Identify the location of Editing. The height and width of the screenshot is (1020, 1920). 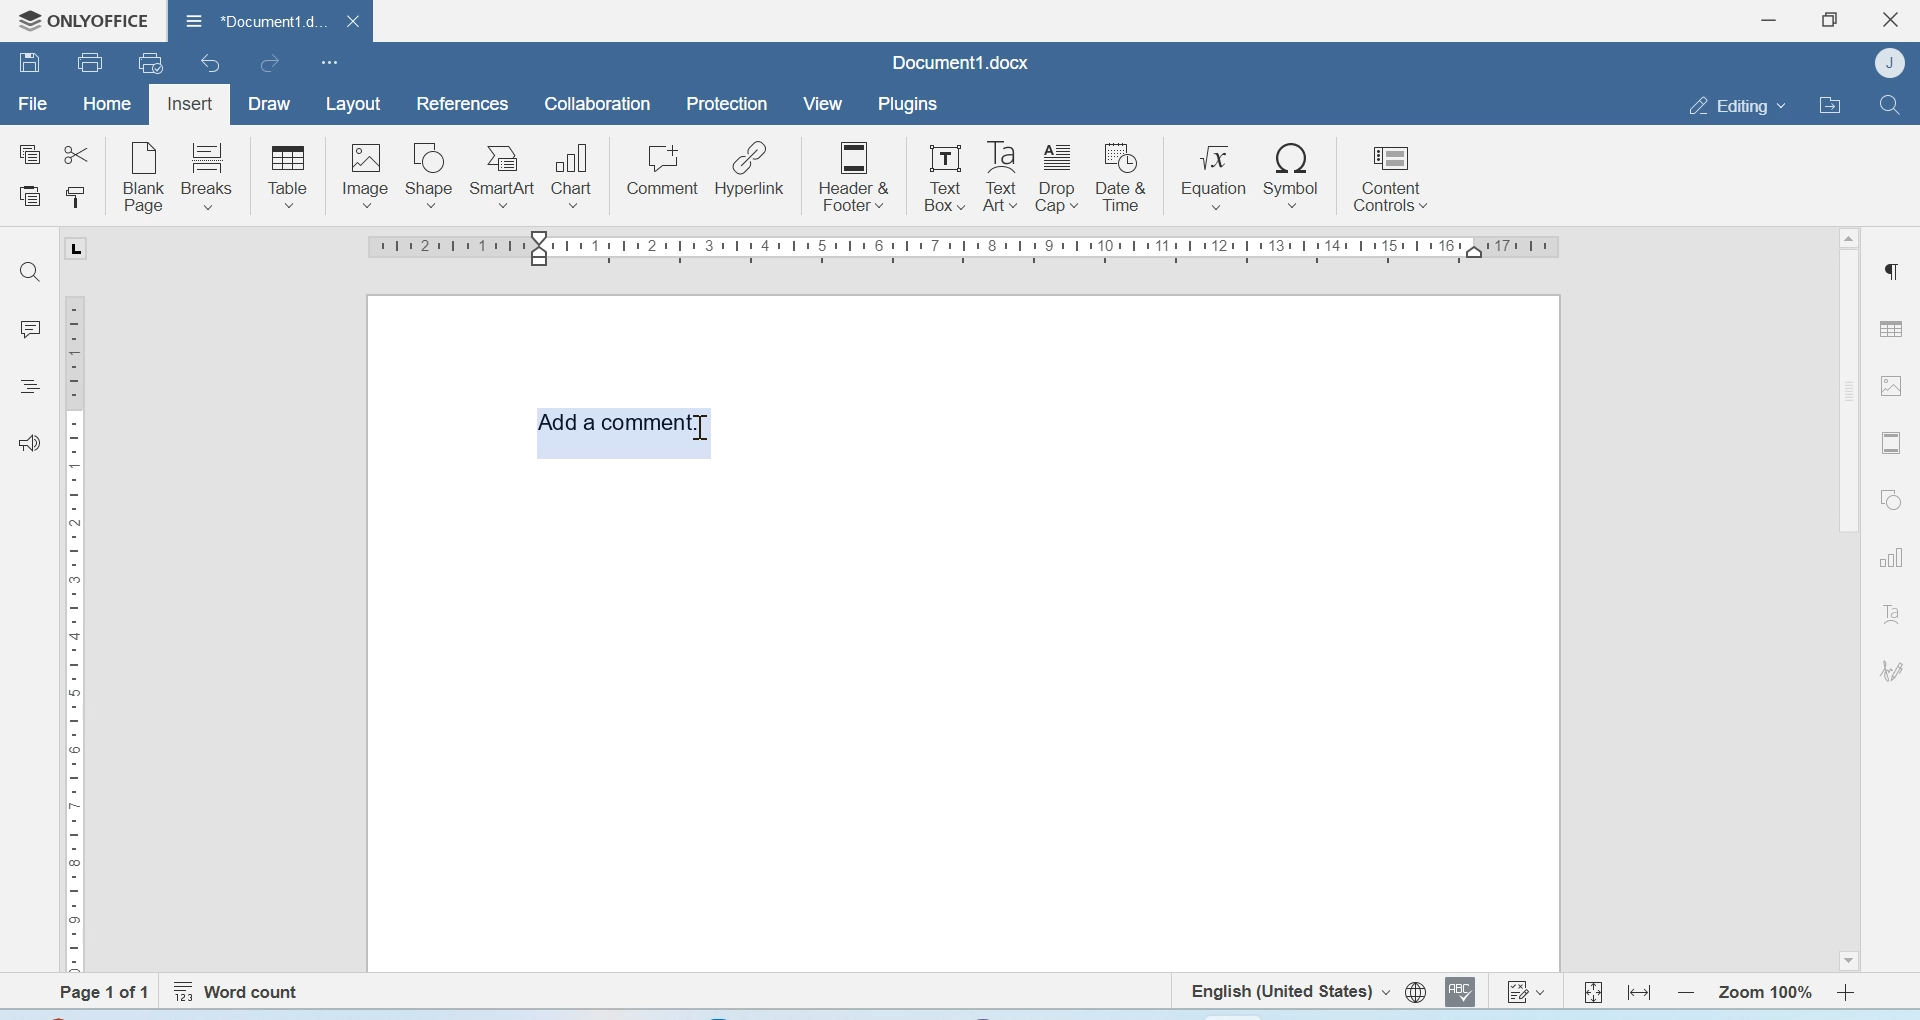
(1736, 105).